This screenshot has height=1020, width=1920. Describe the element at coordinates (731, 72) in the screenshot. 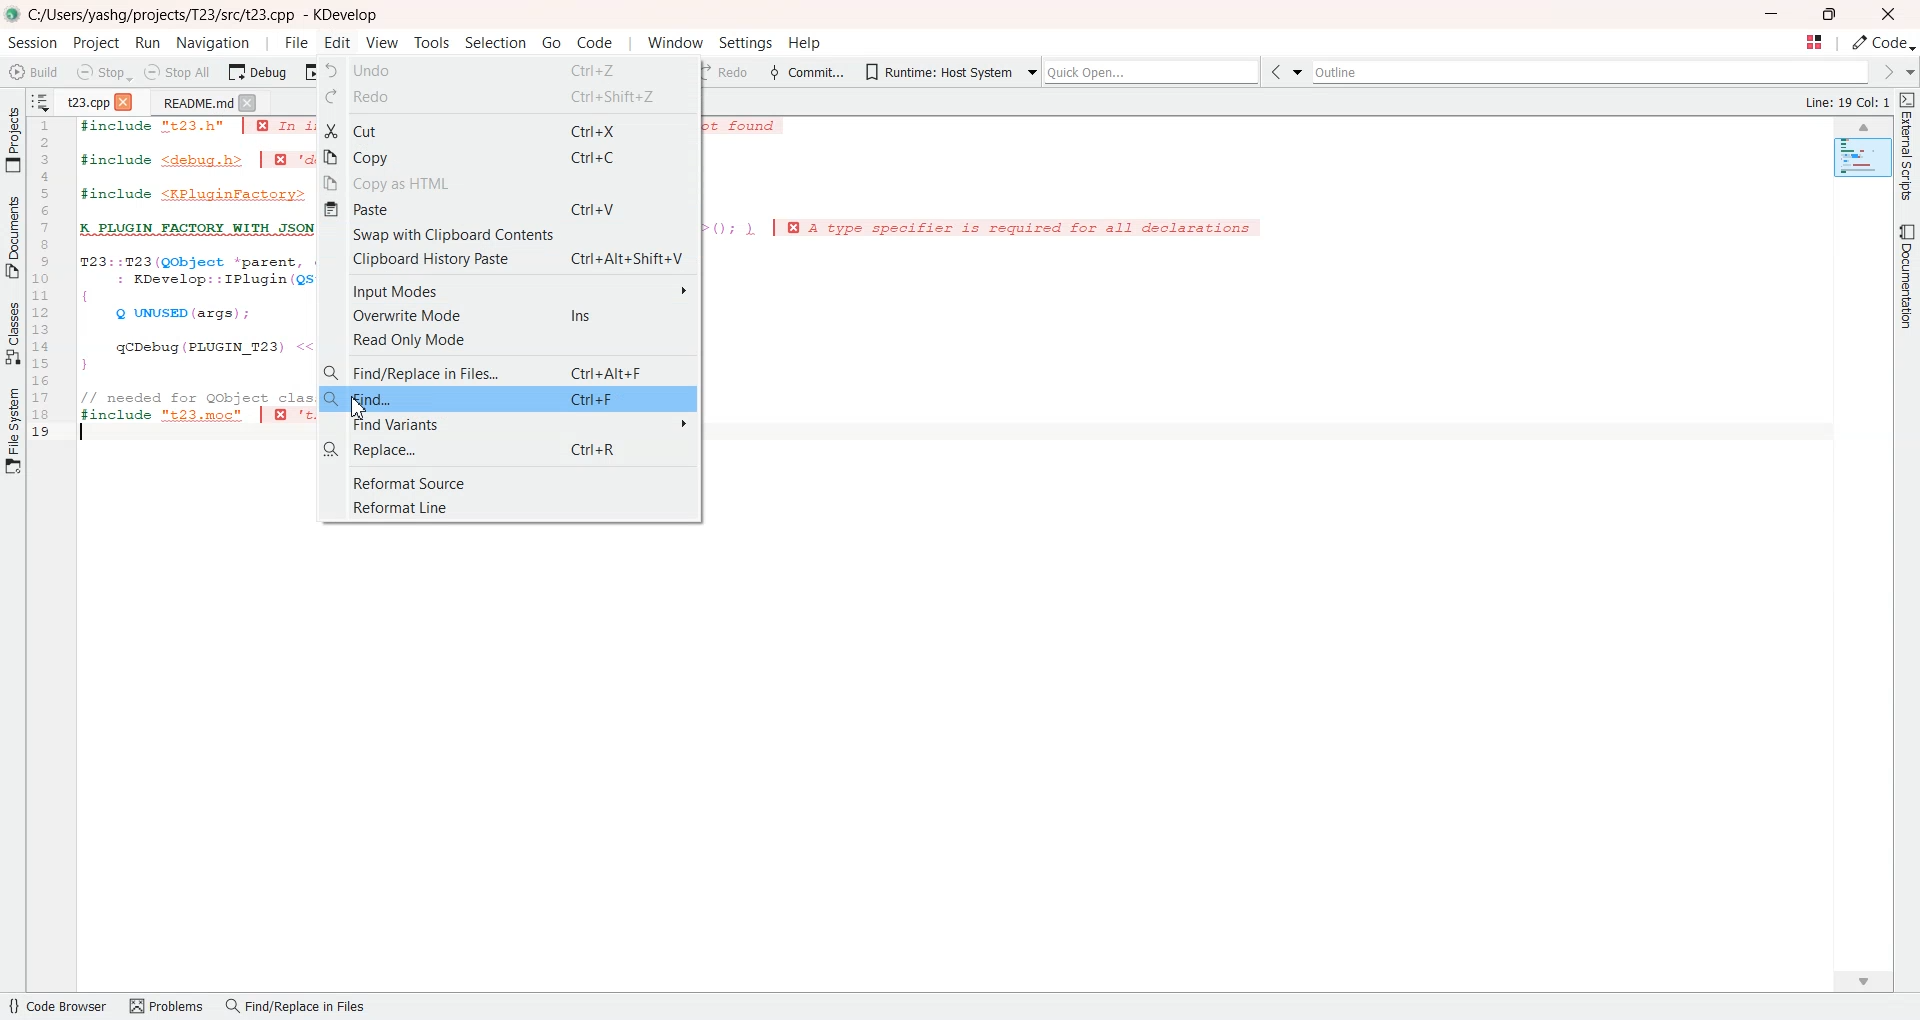

I see `Redo` at that location.